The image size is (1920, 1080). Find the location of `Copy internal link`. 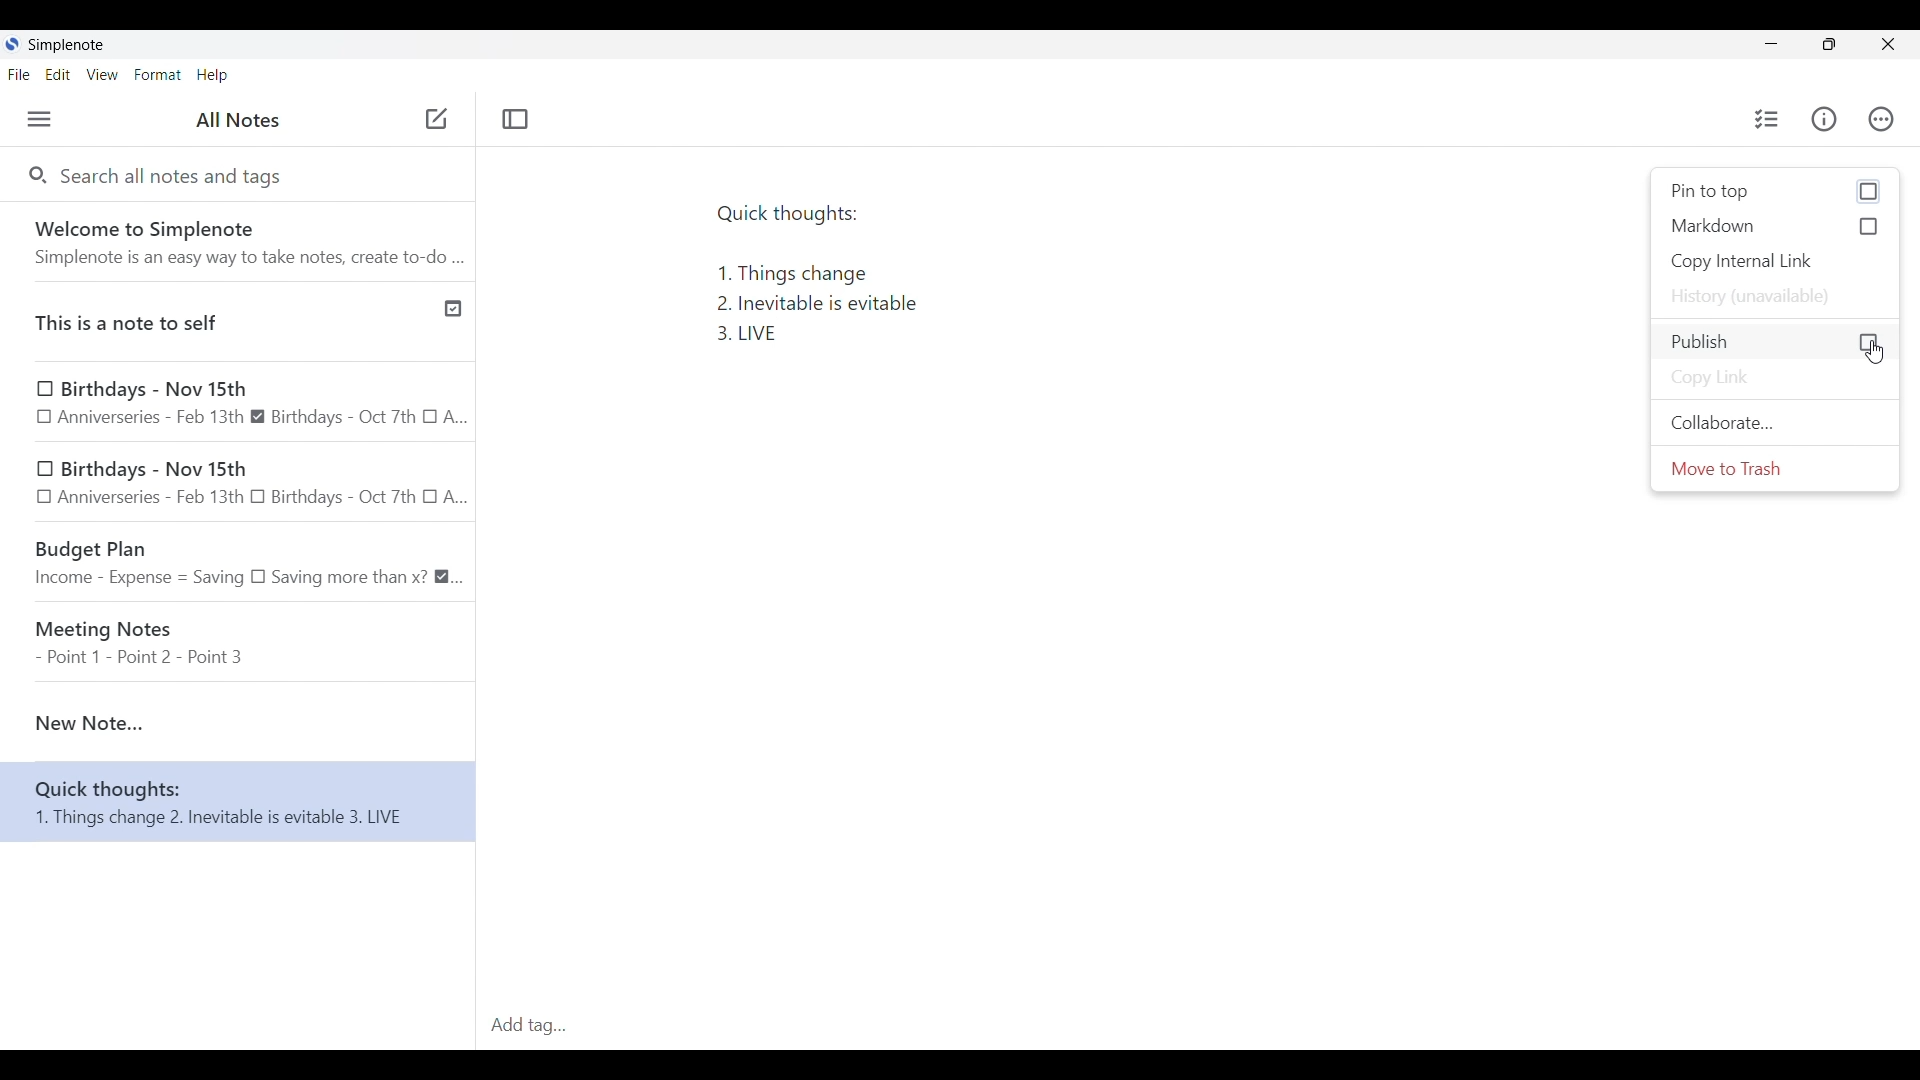

Copy internal link is located at coordinates (1774, 262).